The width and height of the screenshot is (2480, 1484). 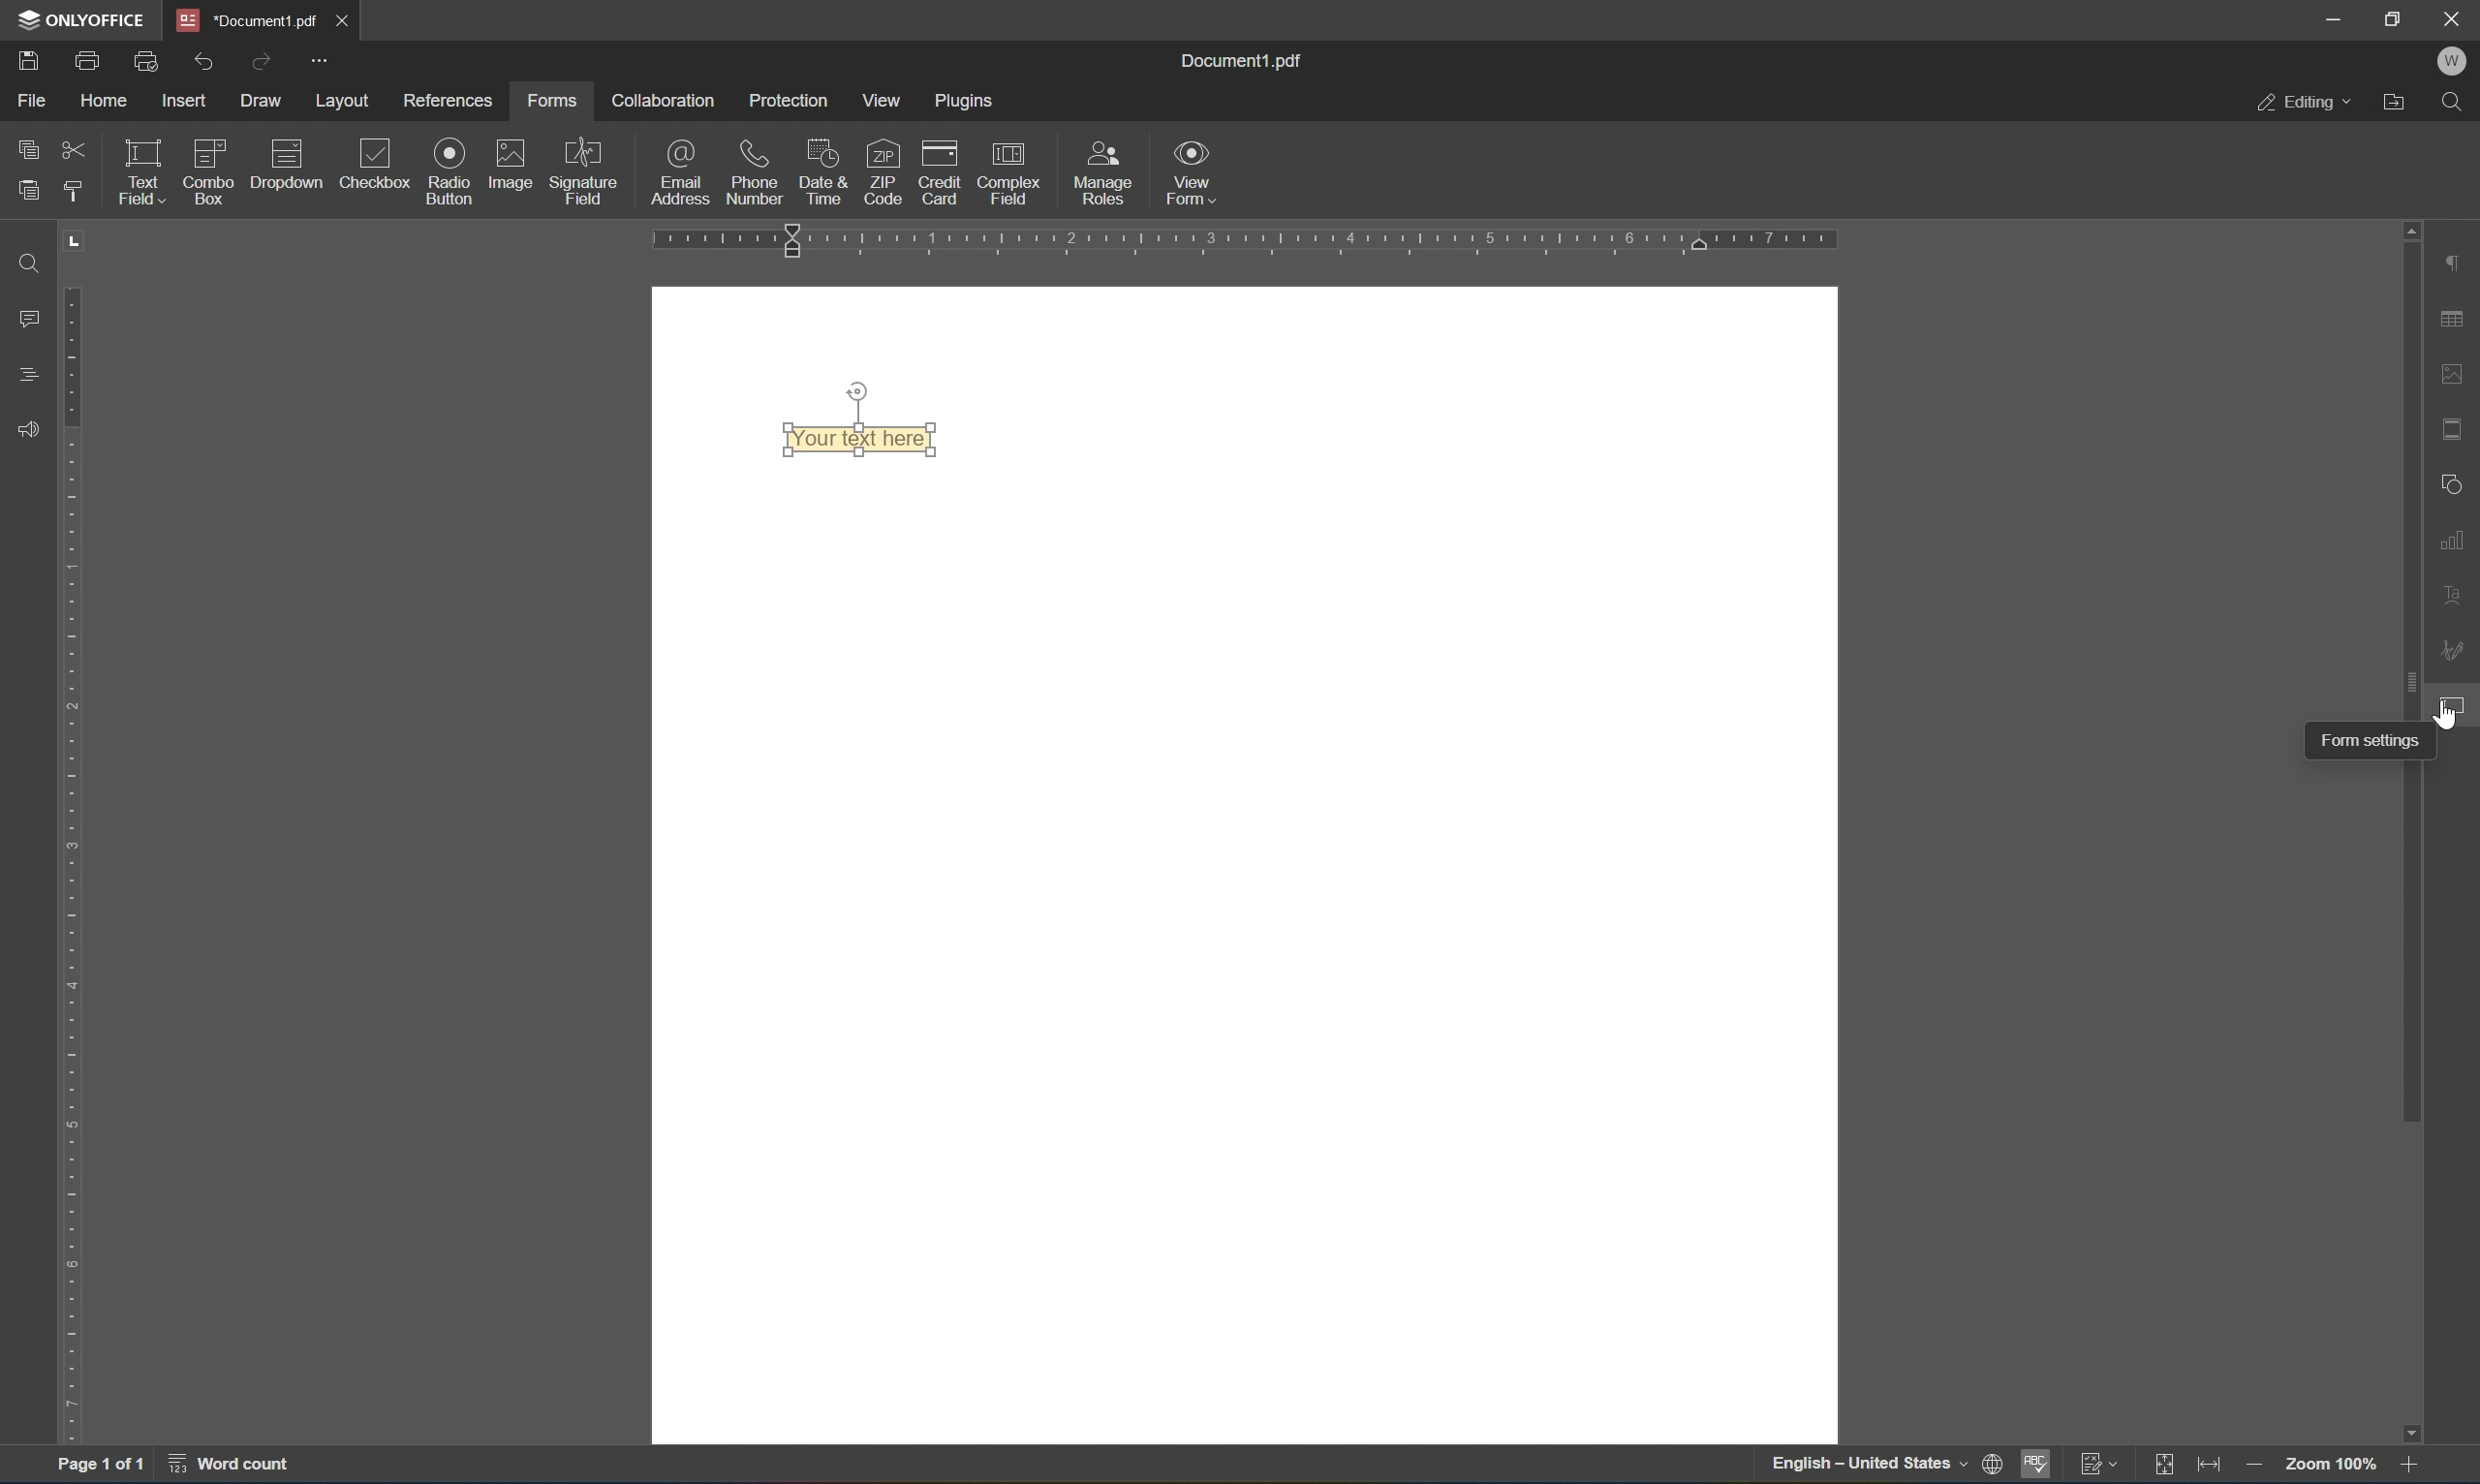 I want to click on Find, so click(x=31, y=265).